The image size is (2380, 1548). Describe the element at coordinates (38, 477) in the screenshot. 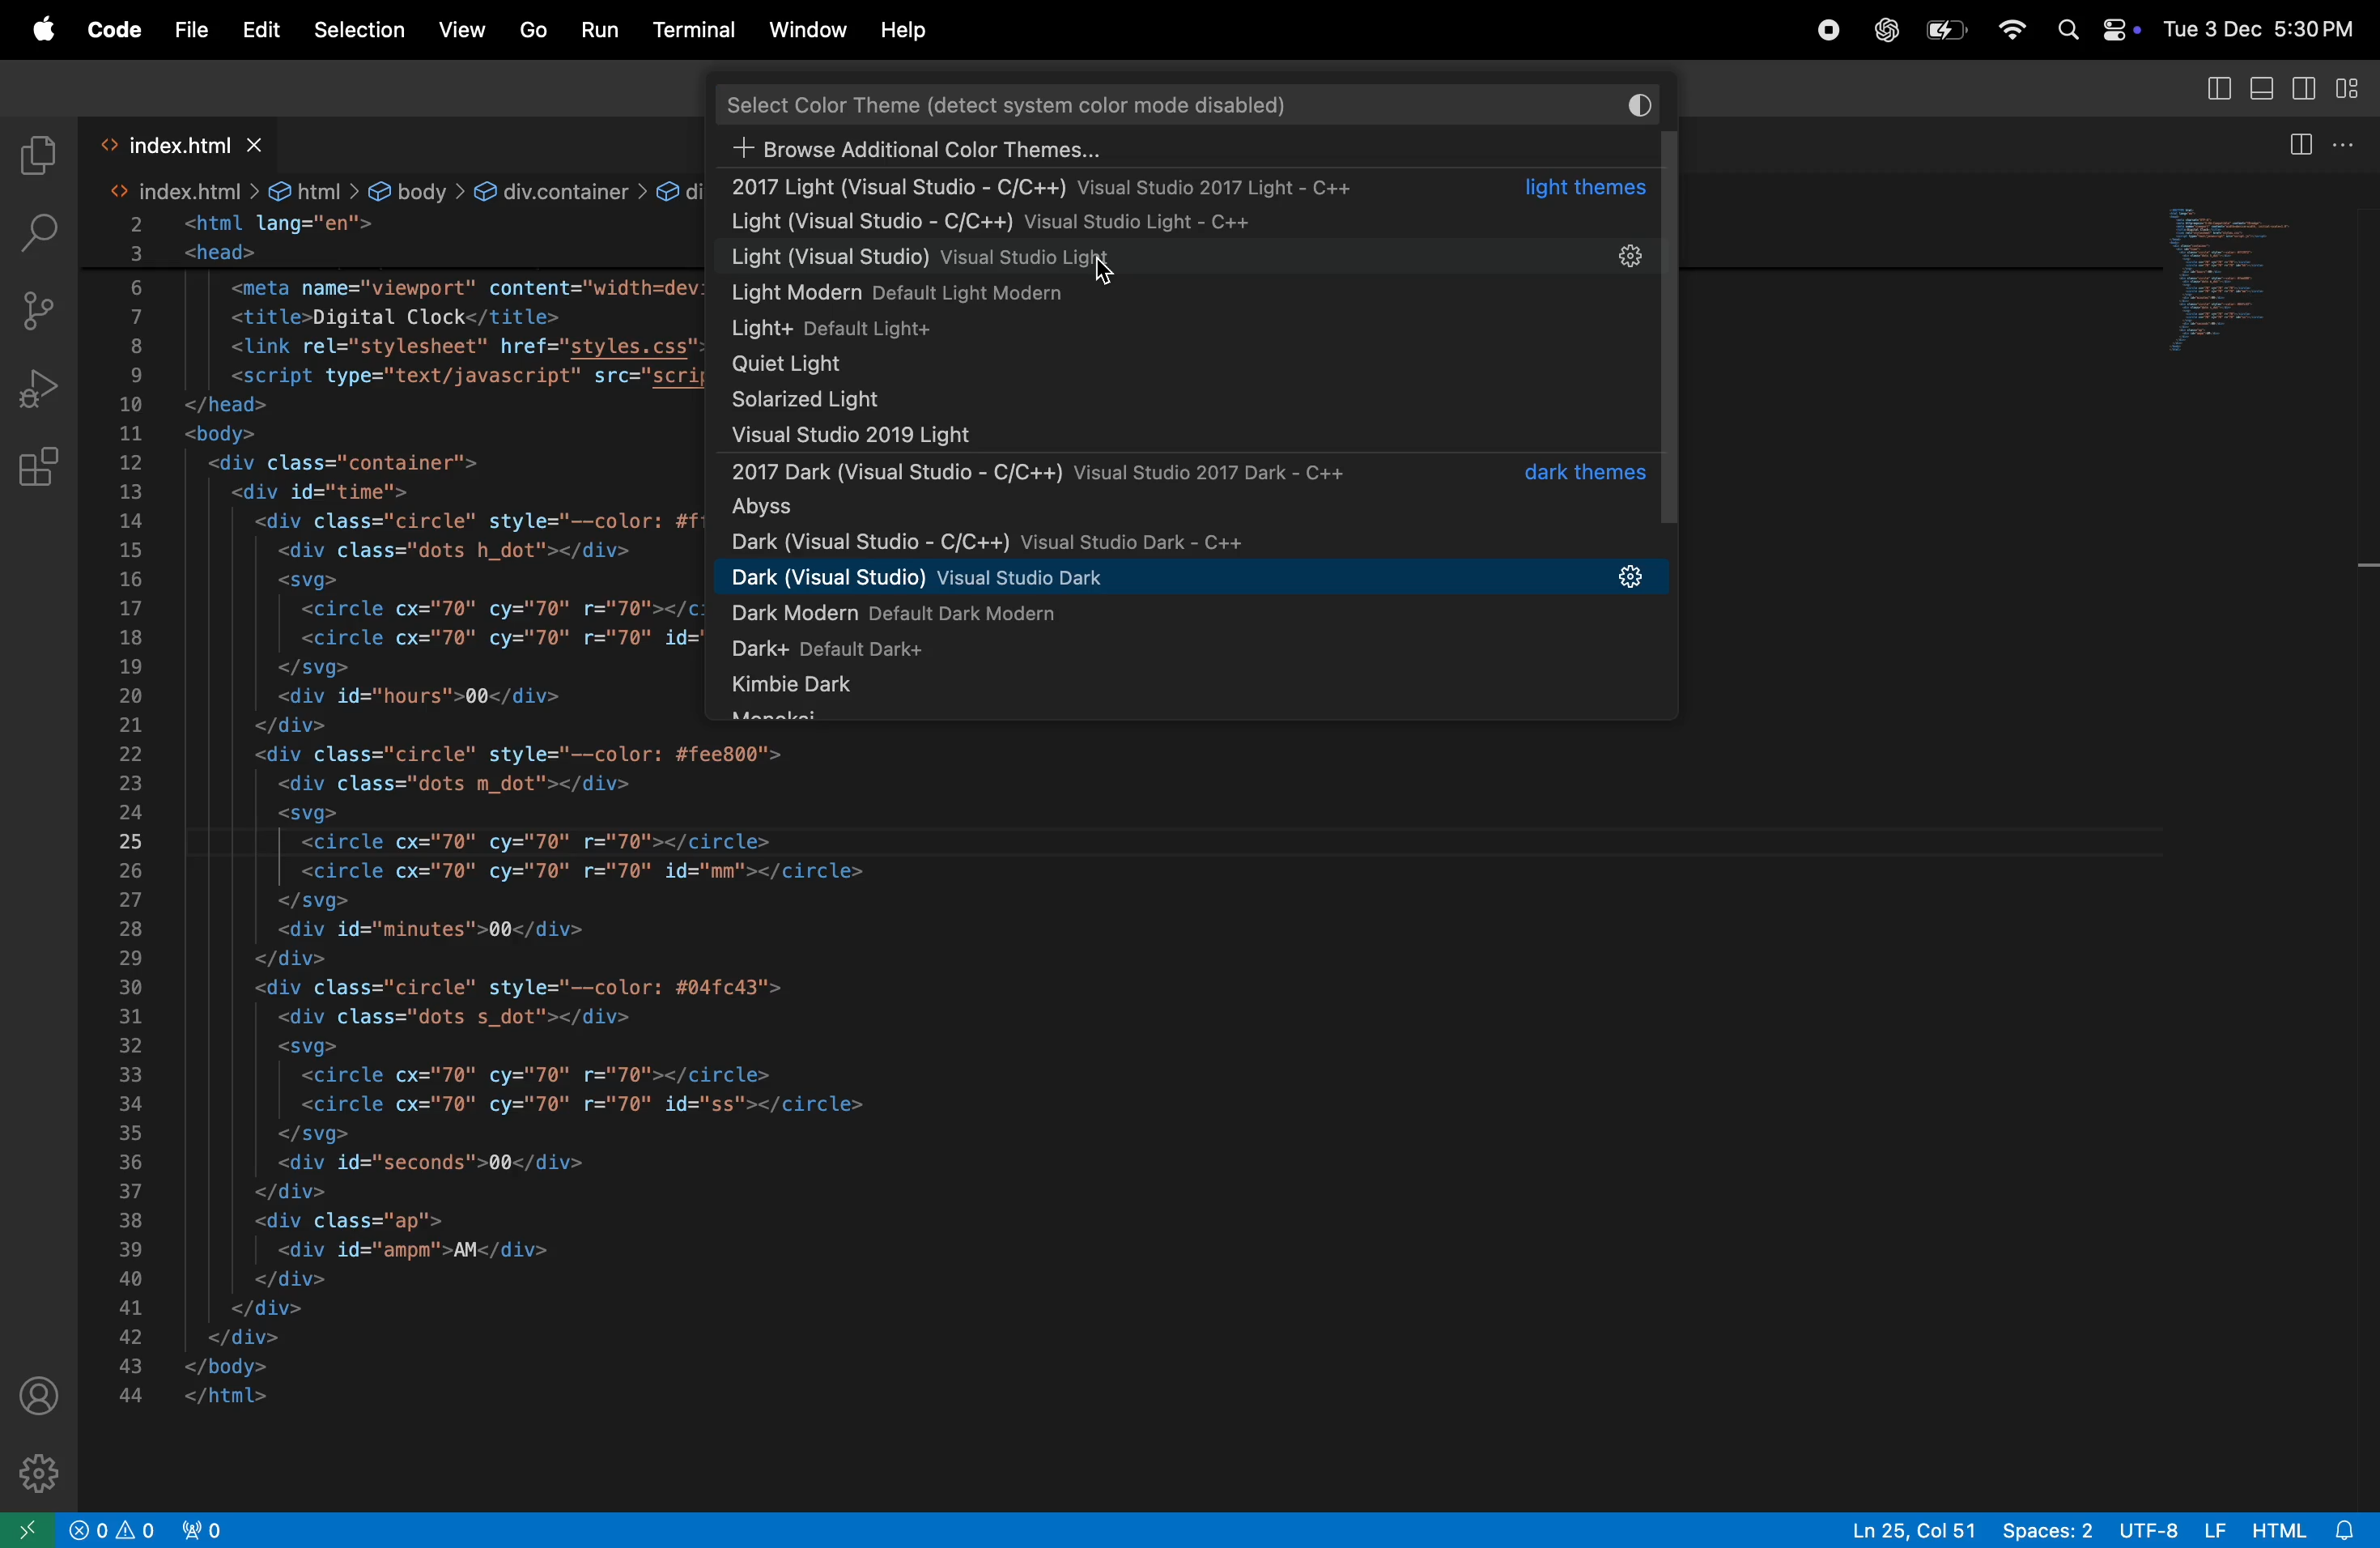

I see `extenstions` at that location.